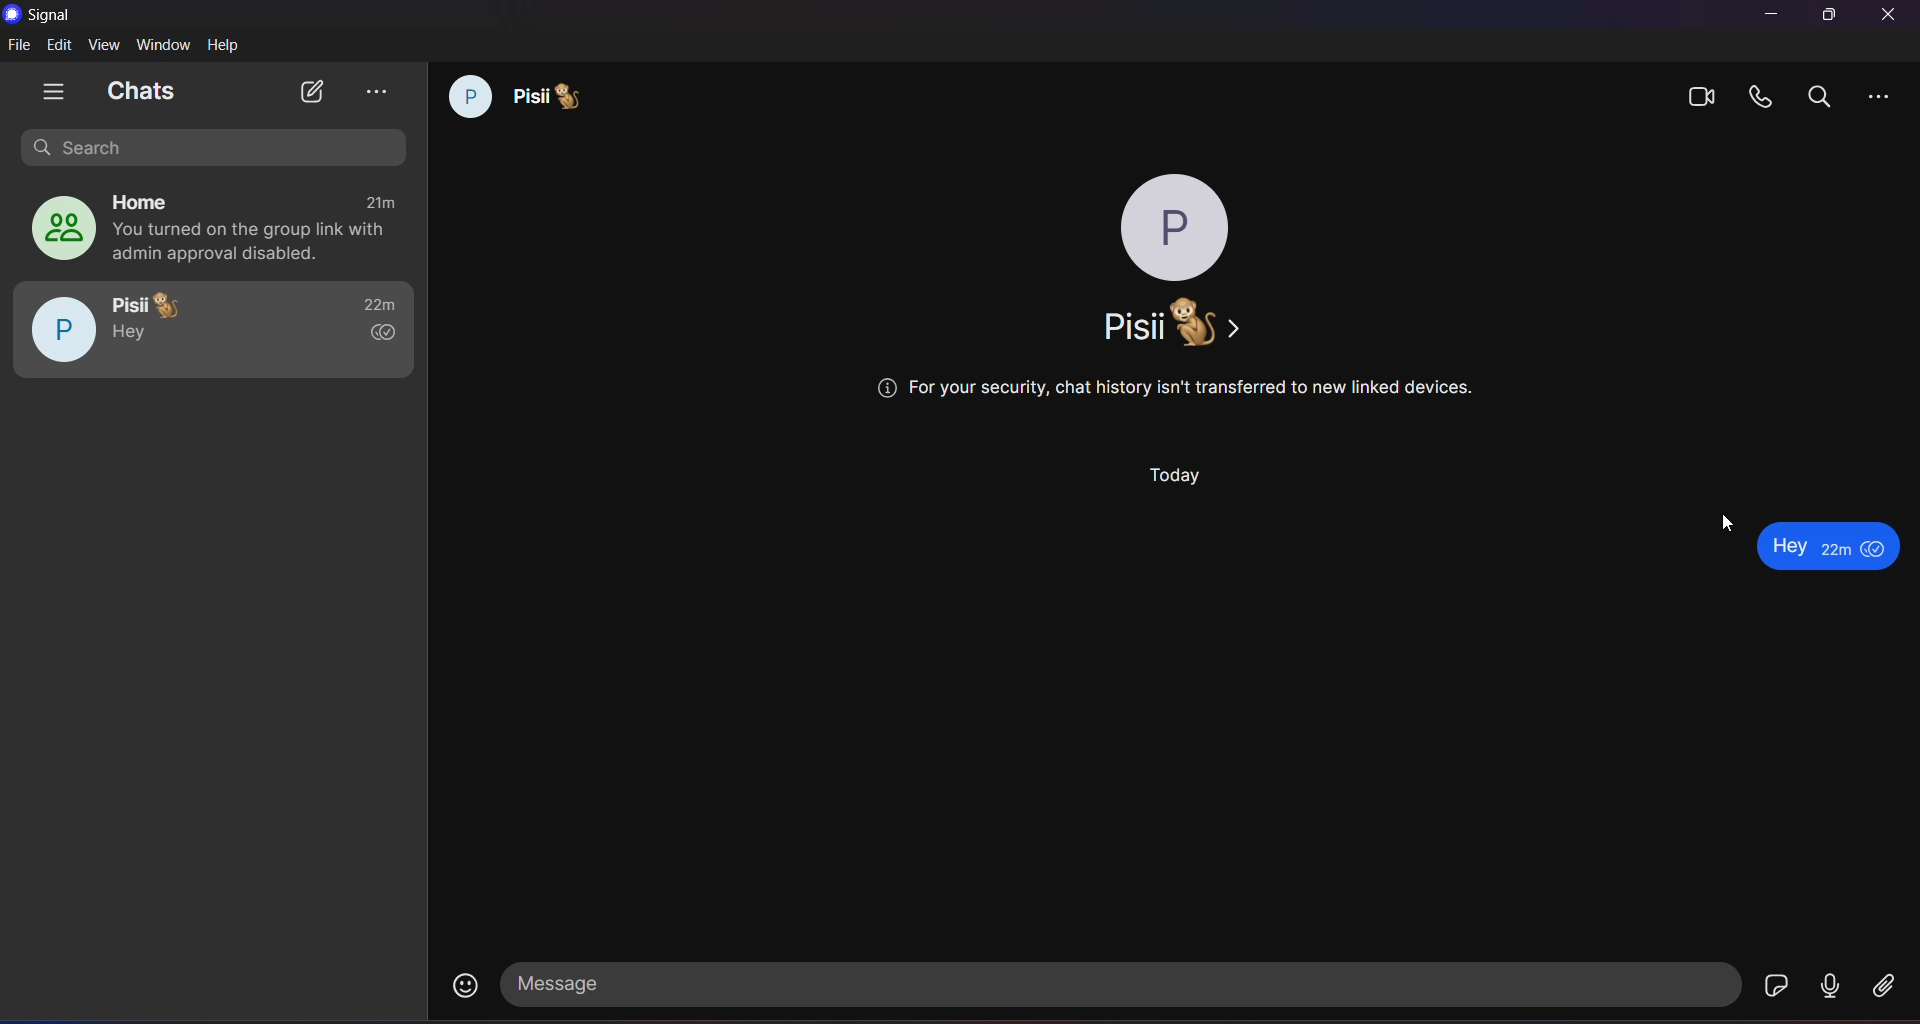  What do you see at coordinates (1774, 15) in the screenshot?
I see `minimize` at bounding box center [1774, 15].